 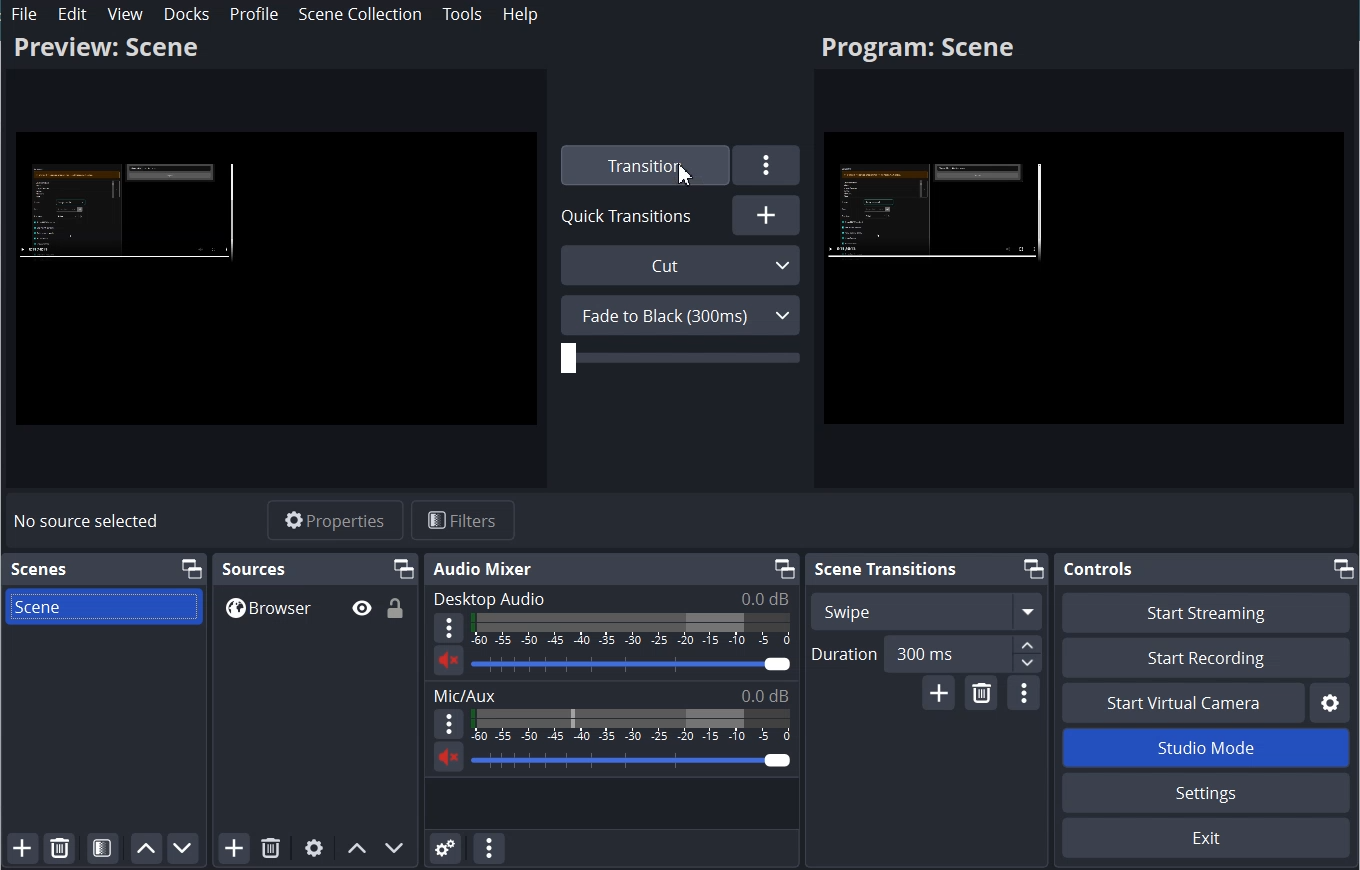 What do you see at coordinates (356, 848) in the screenshot?
I see `Move Source Up` at bounding box center [356, 848].